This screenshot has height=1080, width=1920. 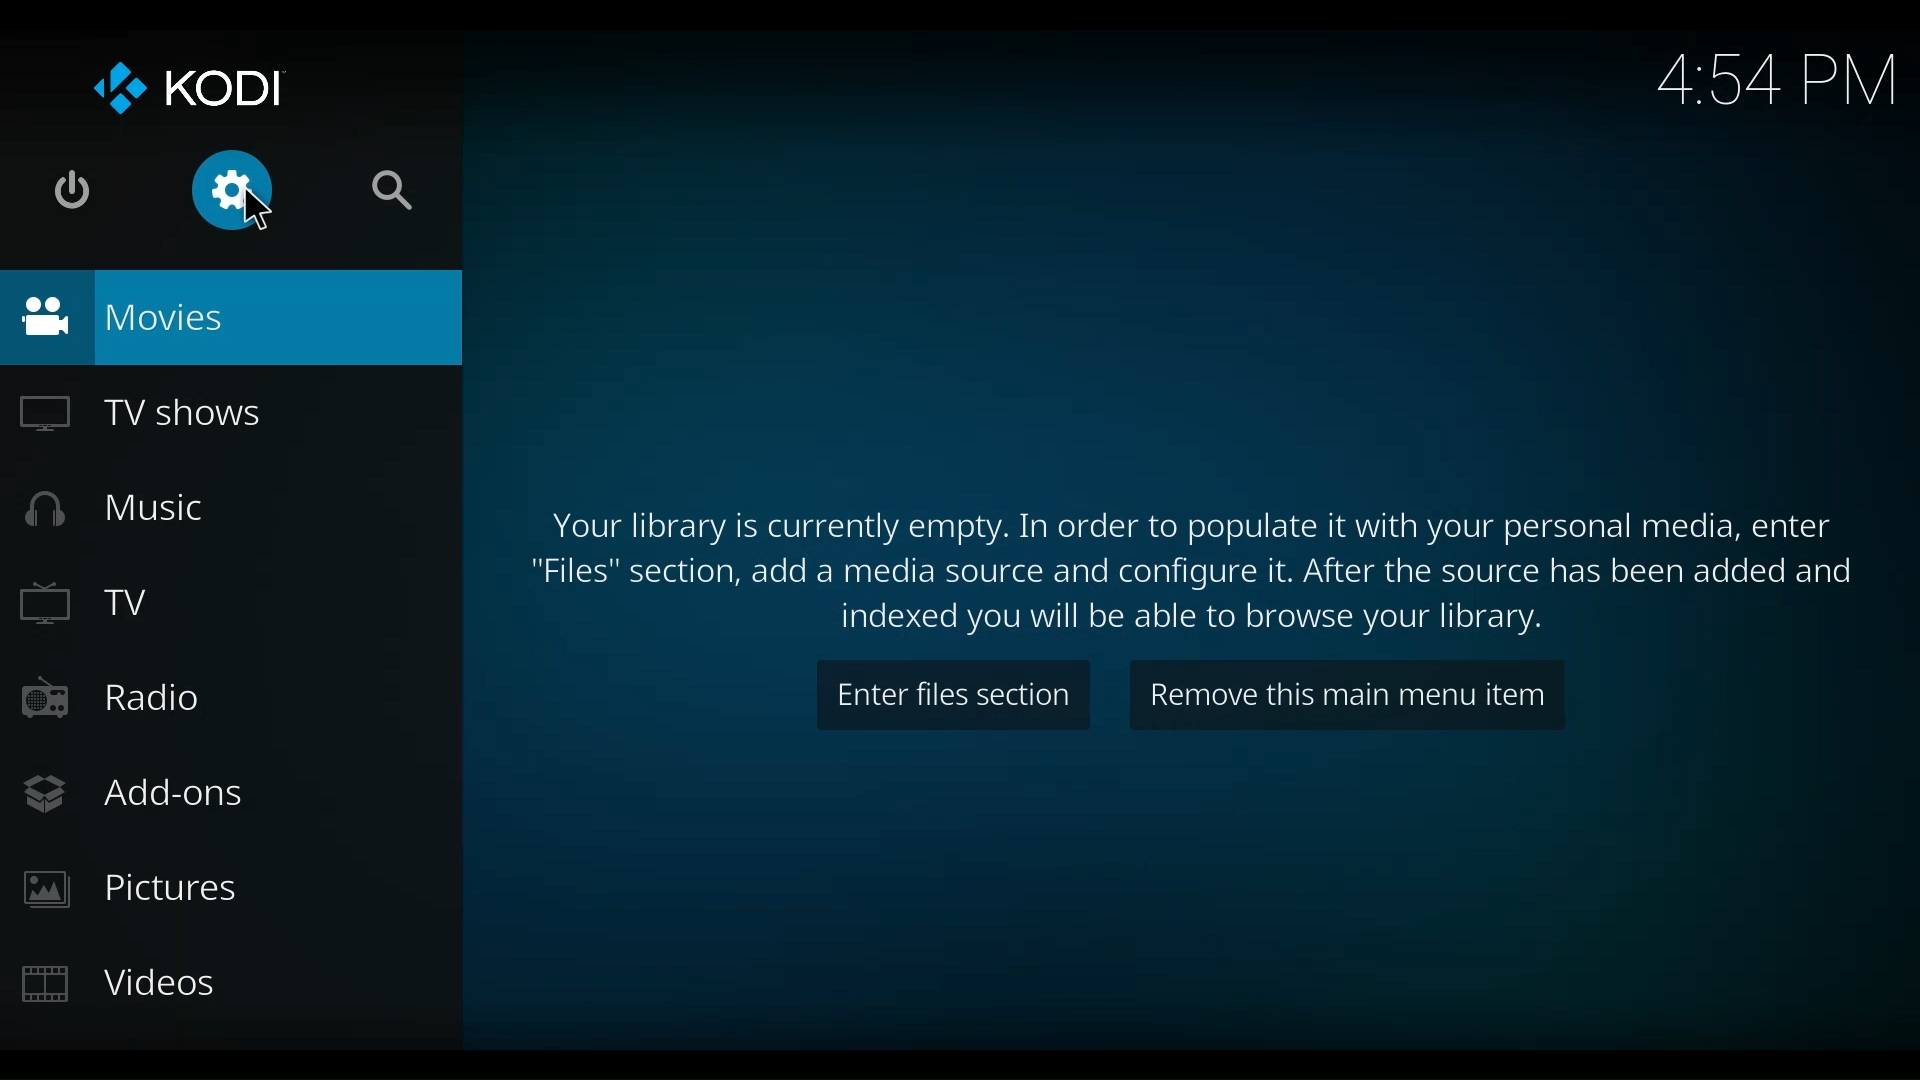 What do you see at coordinates (105, 699) in the screenshot?
I see `Radio` at bounding box center [105, 699].